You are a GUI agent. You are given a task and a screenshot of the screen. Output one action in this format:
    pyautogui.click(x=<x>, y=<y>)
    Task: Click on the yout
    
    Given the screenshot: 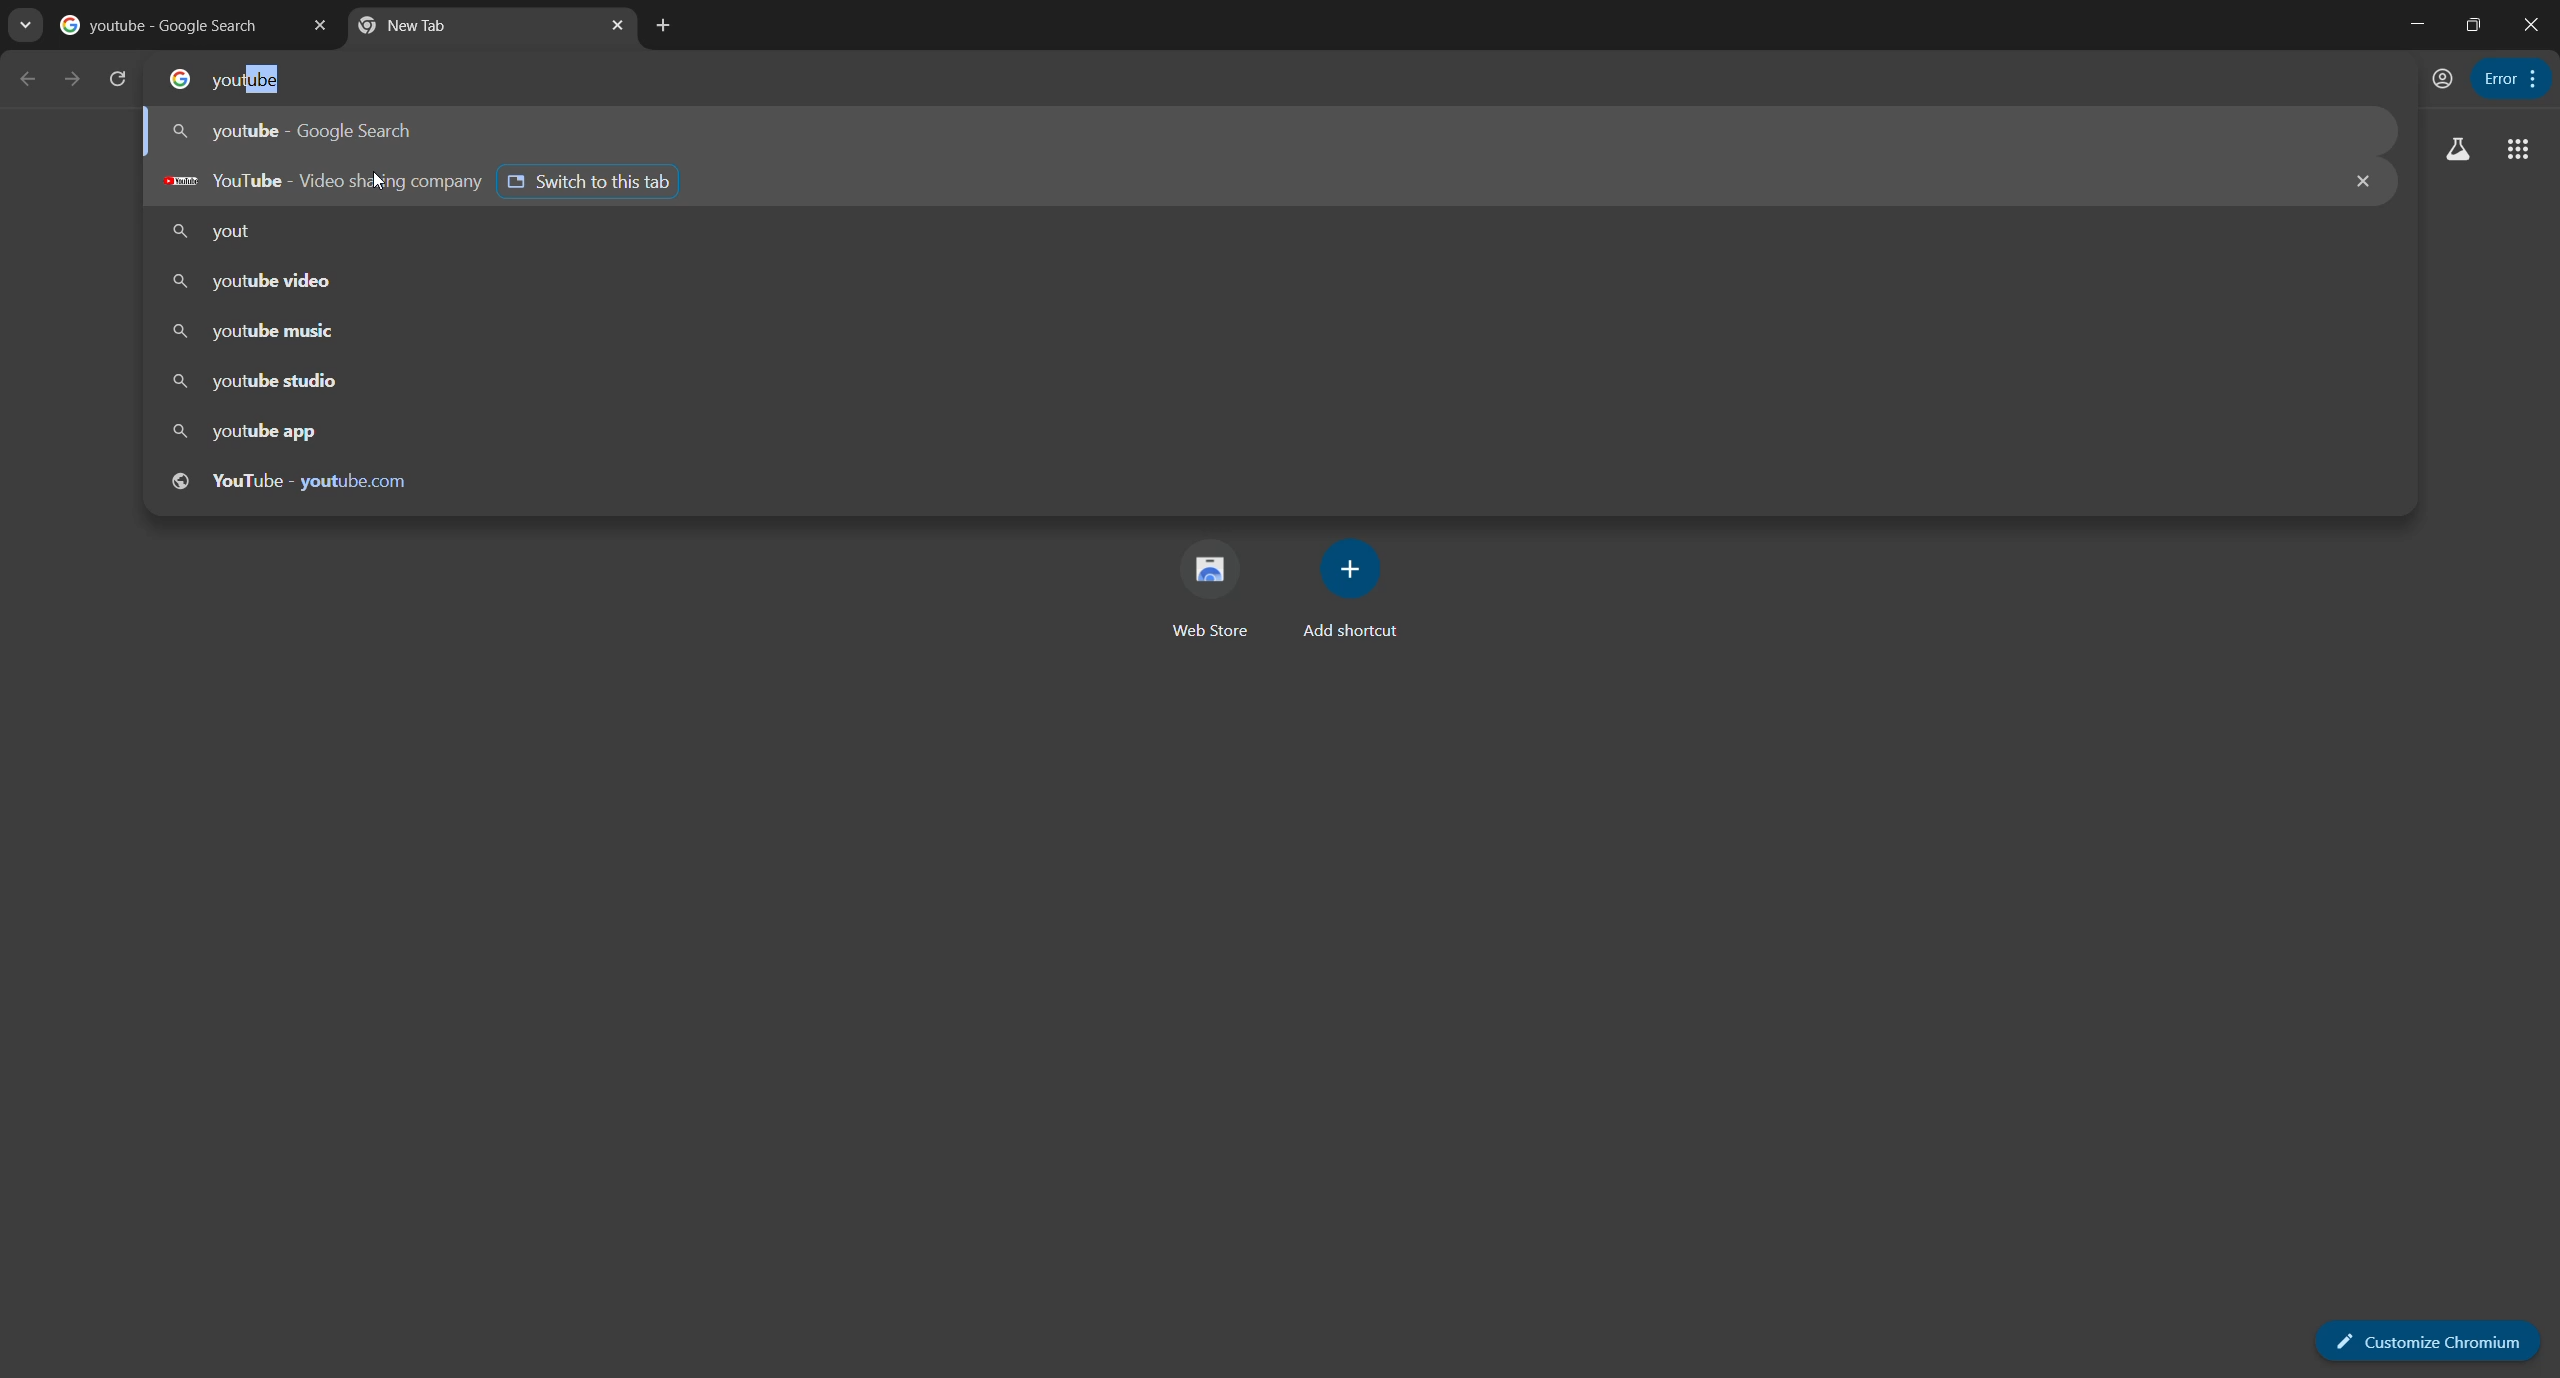 What is the action you would take?
    pyautogui.click(x=218, y=233)
    